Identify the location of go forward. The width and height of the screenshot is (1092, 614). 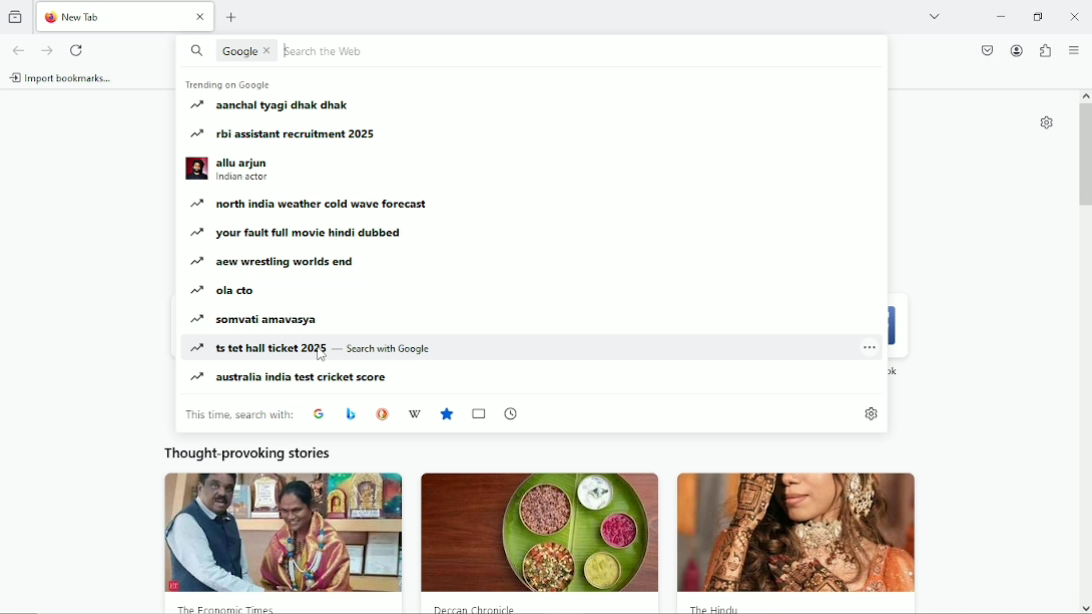
(46, 50).